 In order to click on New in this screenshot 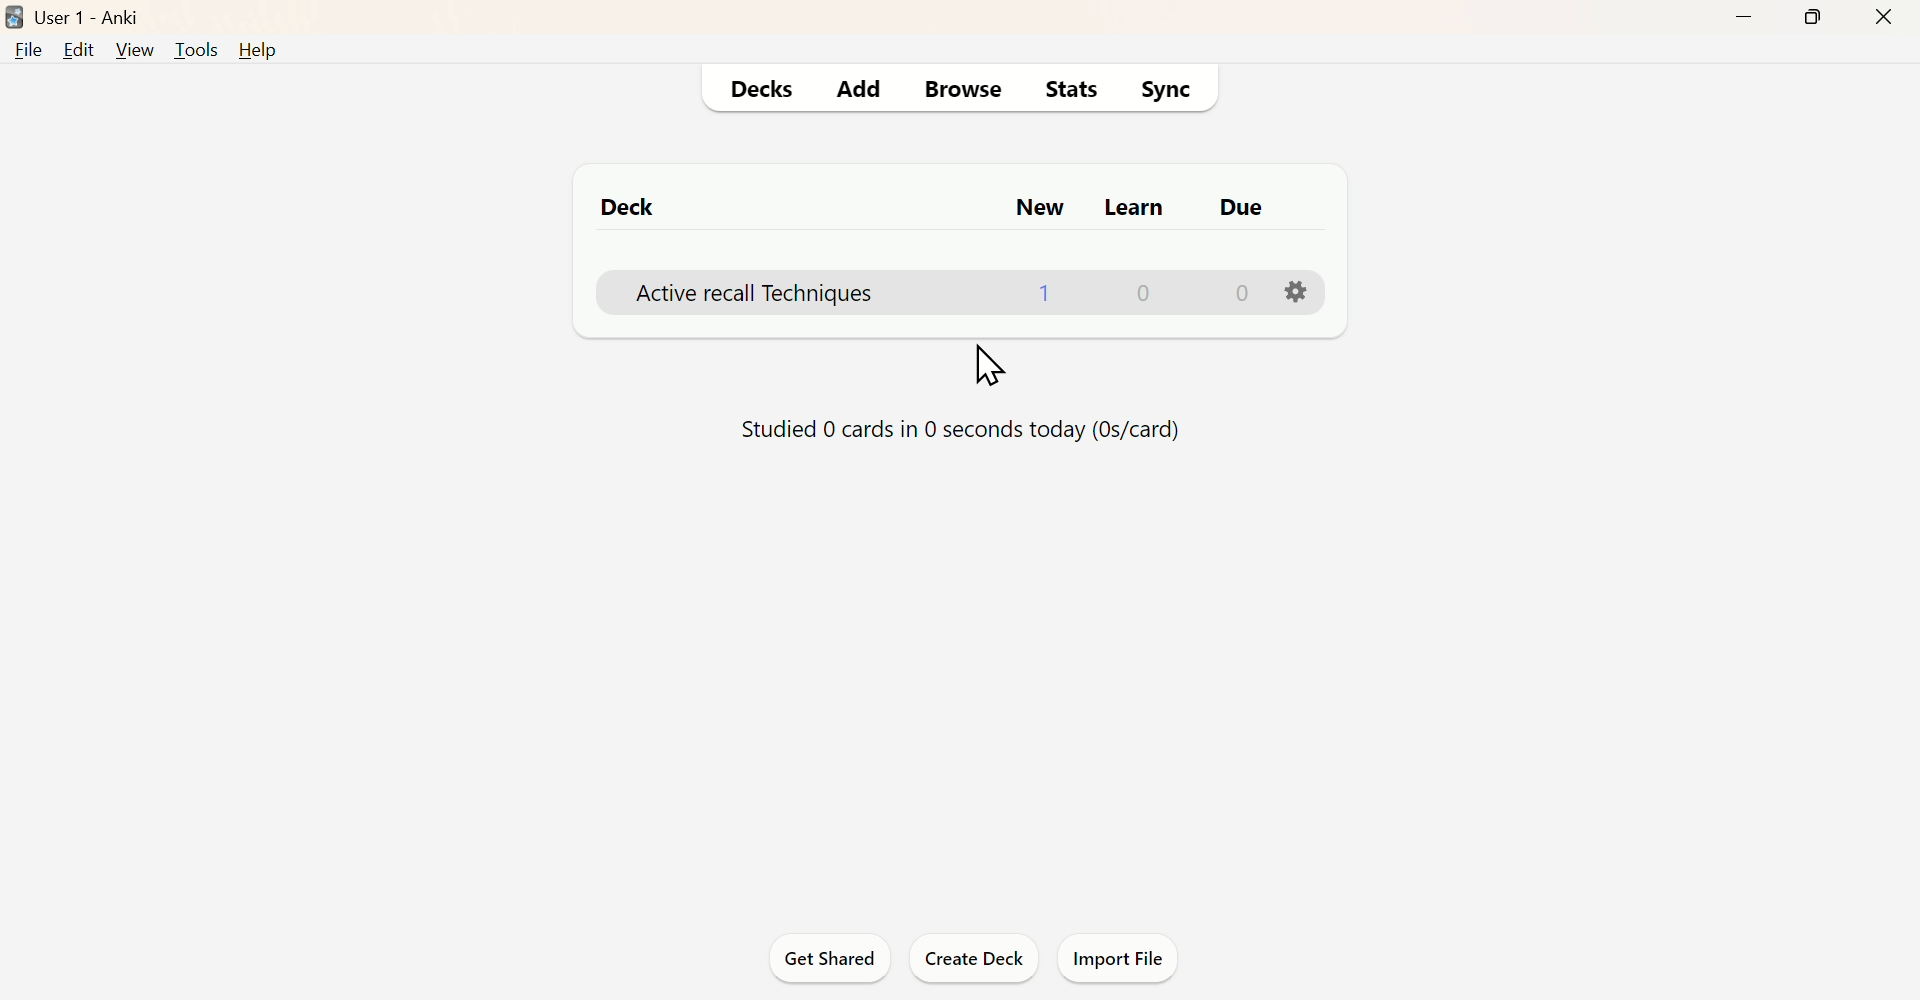, I will do `click(1033, 206)`.